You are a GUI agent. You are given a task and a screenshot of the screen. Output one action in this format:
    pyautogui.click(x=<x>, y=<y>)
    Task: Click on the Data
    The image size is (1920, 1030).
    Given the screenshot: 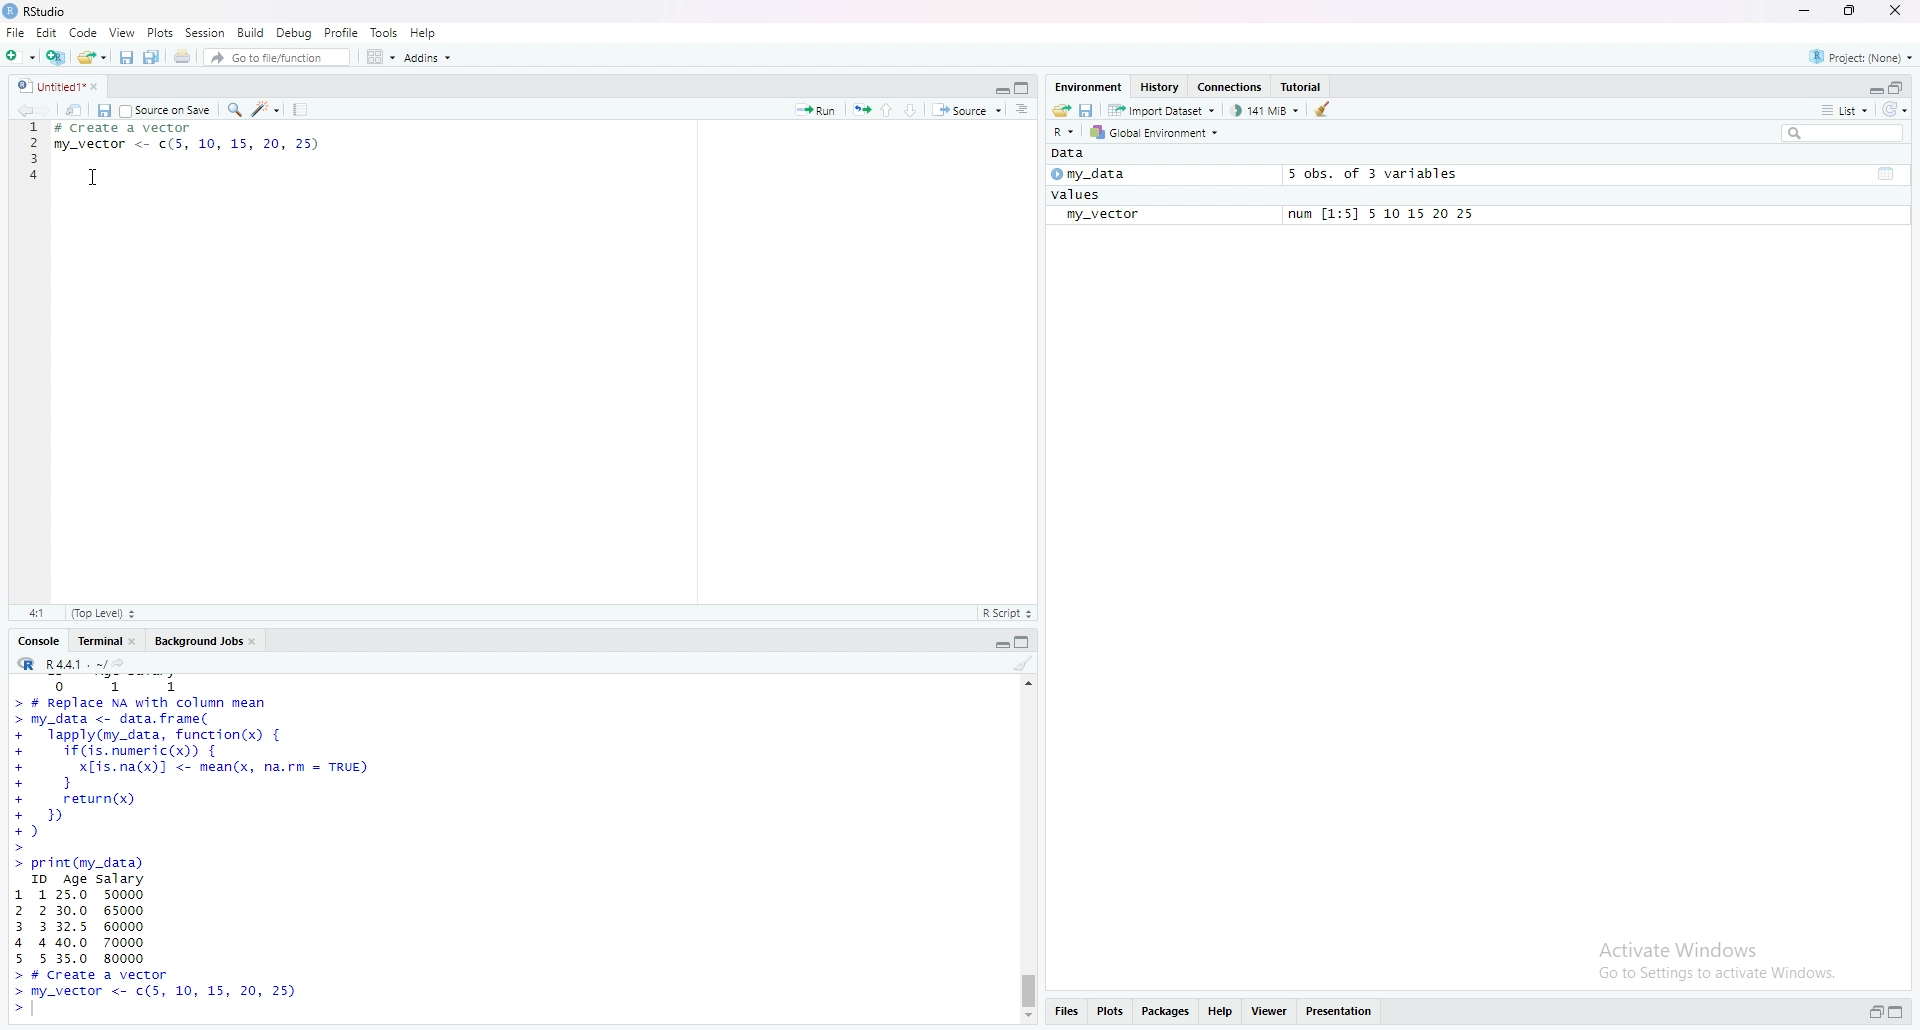 What is the action you would take?
    pyautogui.click(x=1076, y=154)
    